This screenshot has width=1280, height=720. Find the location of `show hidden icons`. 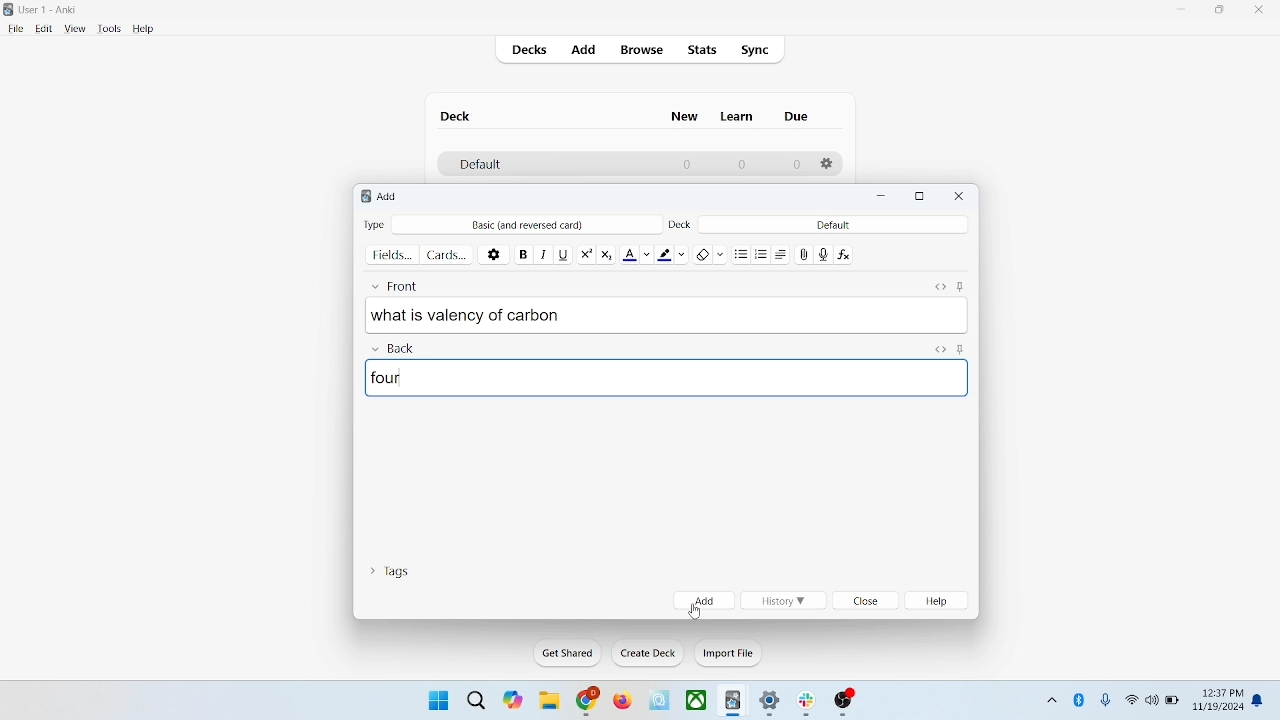

show hidden icons is located at coordinates (1050, 697).